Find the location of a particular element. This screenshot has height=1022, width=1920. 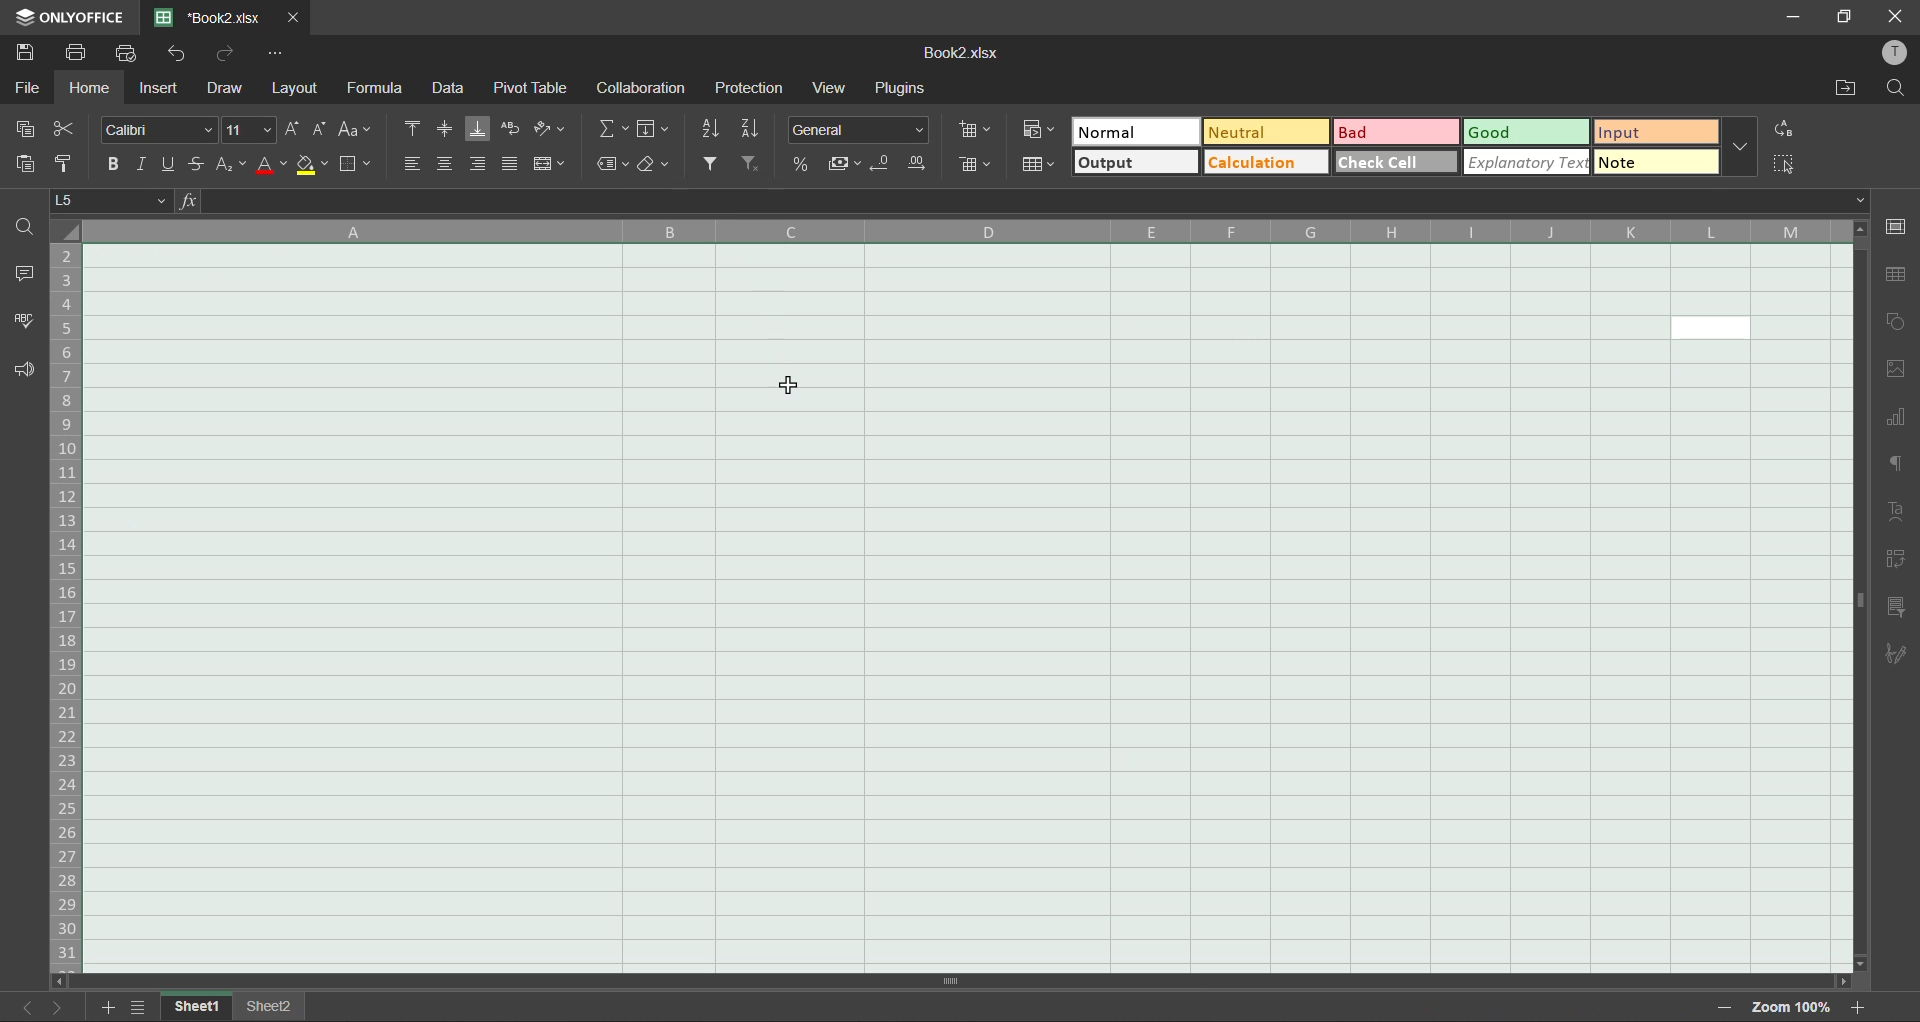

zoom out is located at coordinates (1718, 1009).